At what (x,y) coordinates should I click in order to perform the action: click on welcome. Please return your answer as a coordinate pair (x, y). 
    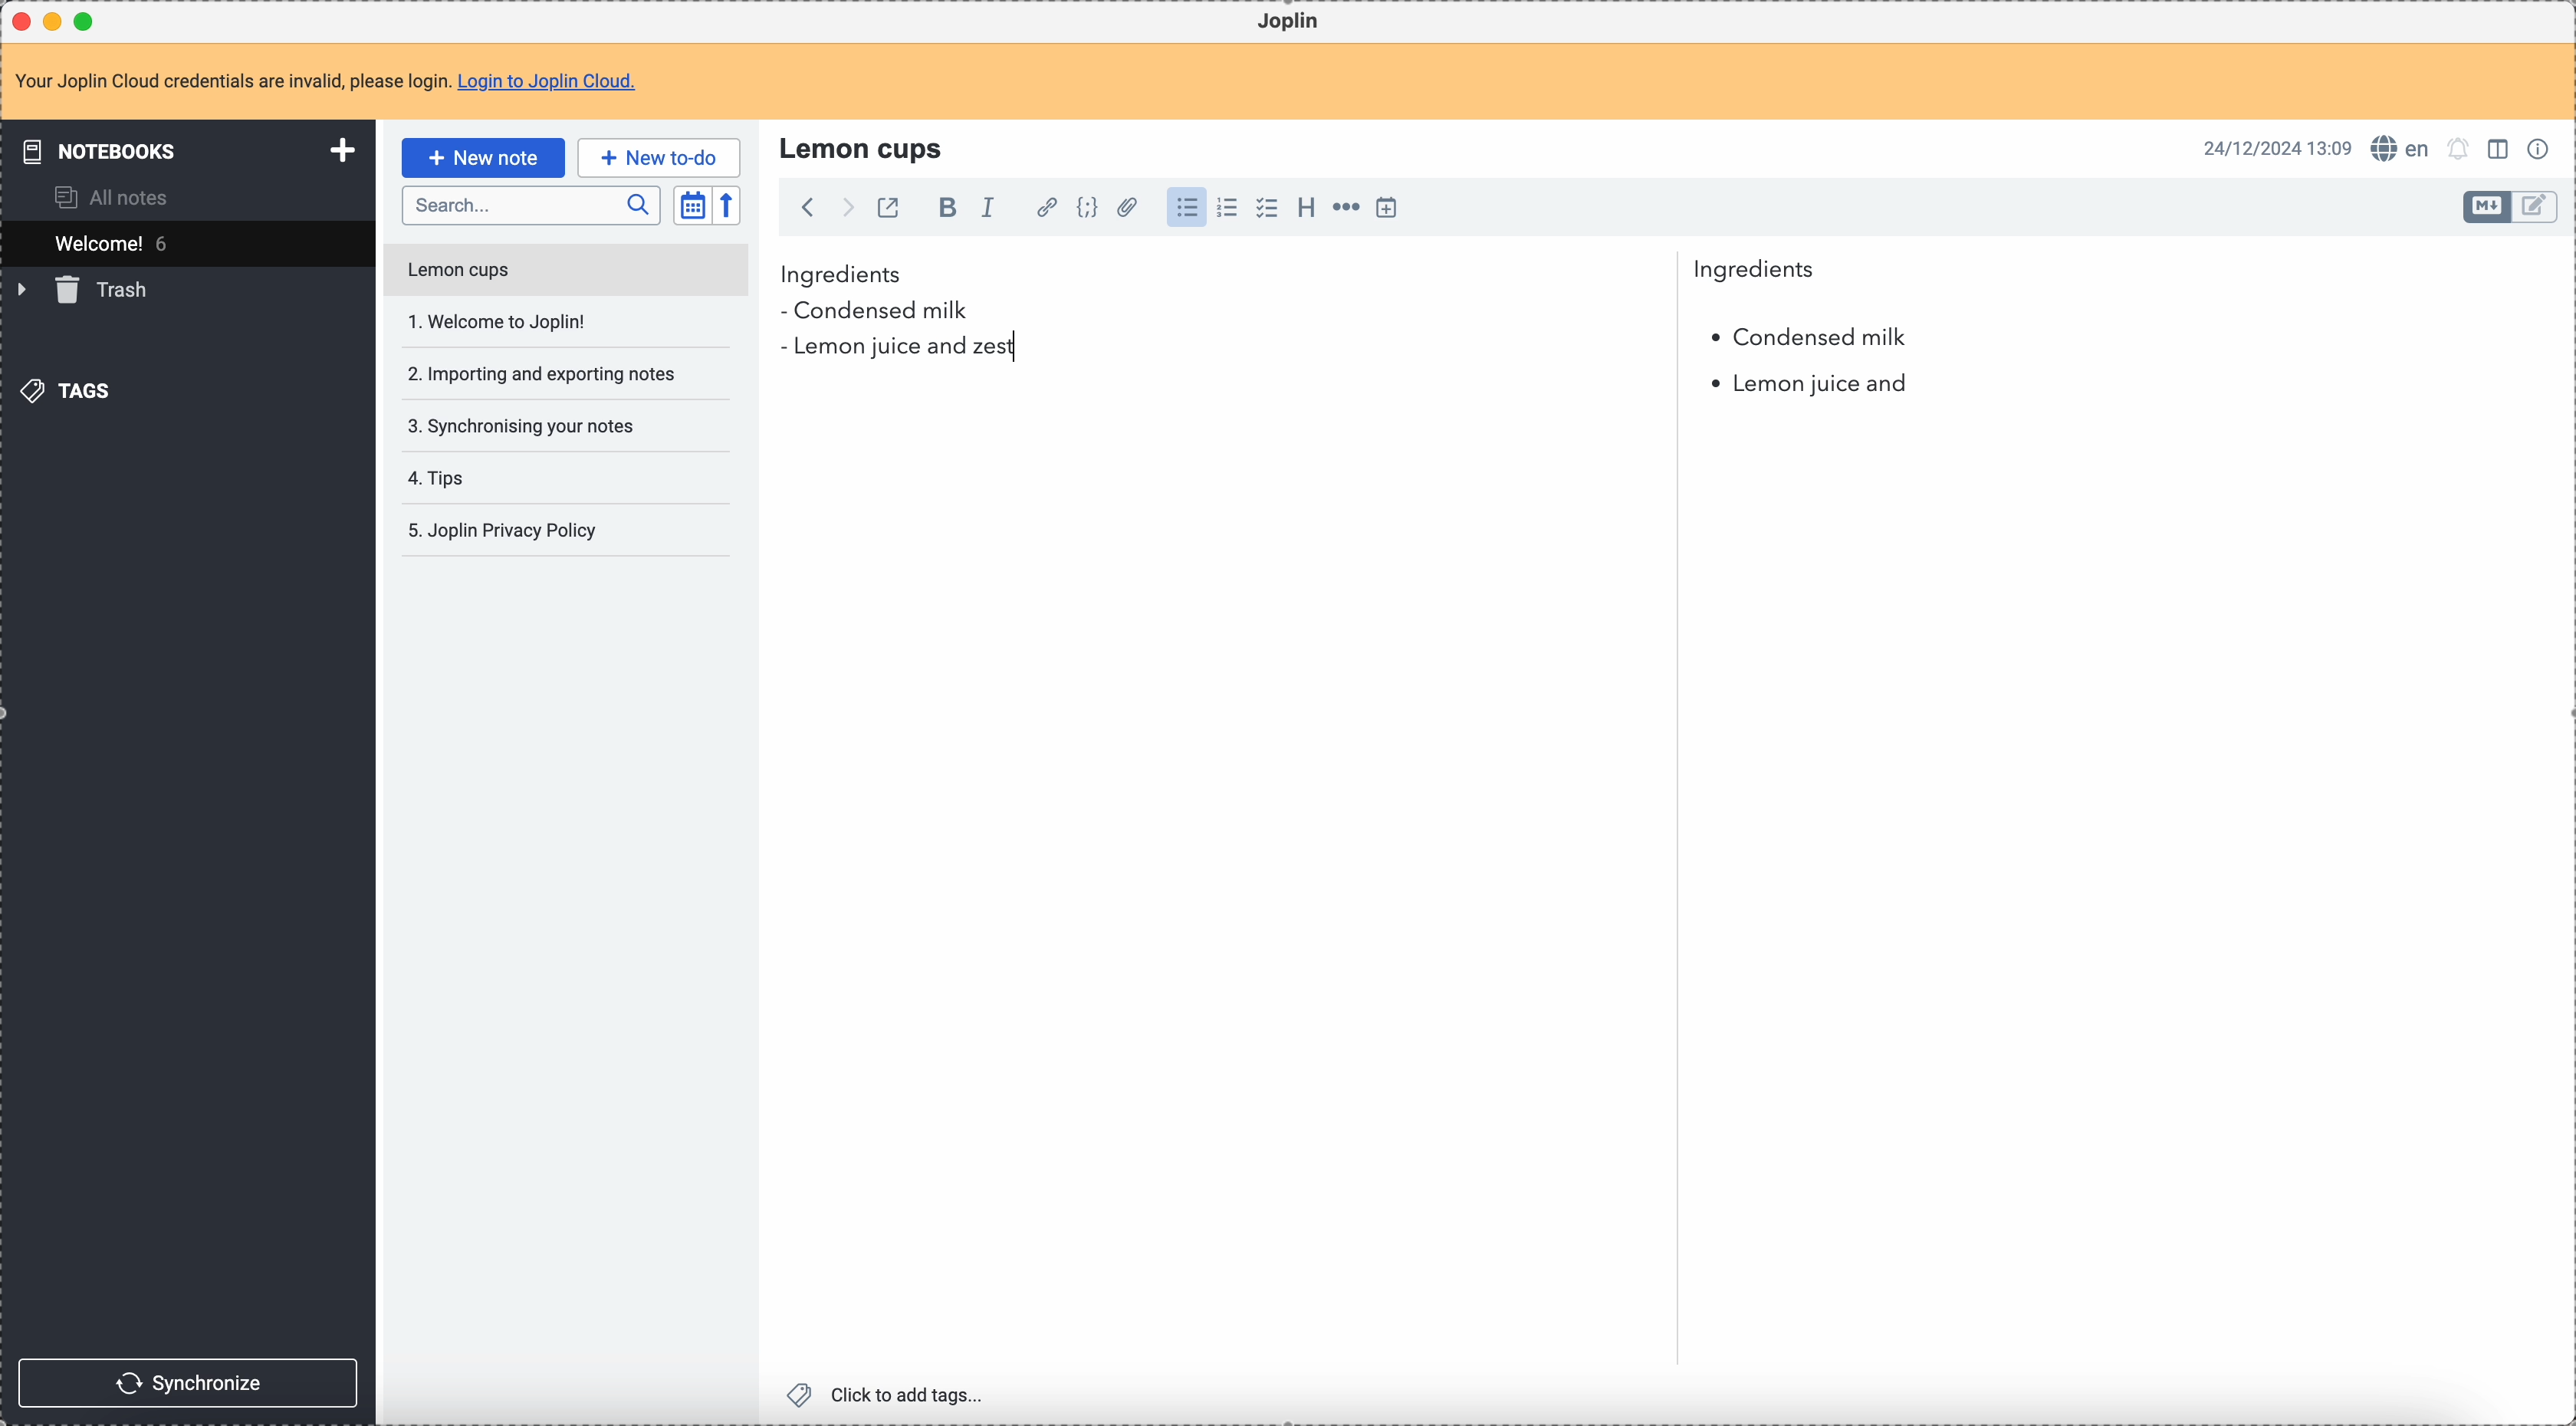
    Looking at the image, I should click on (187, 243).